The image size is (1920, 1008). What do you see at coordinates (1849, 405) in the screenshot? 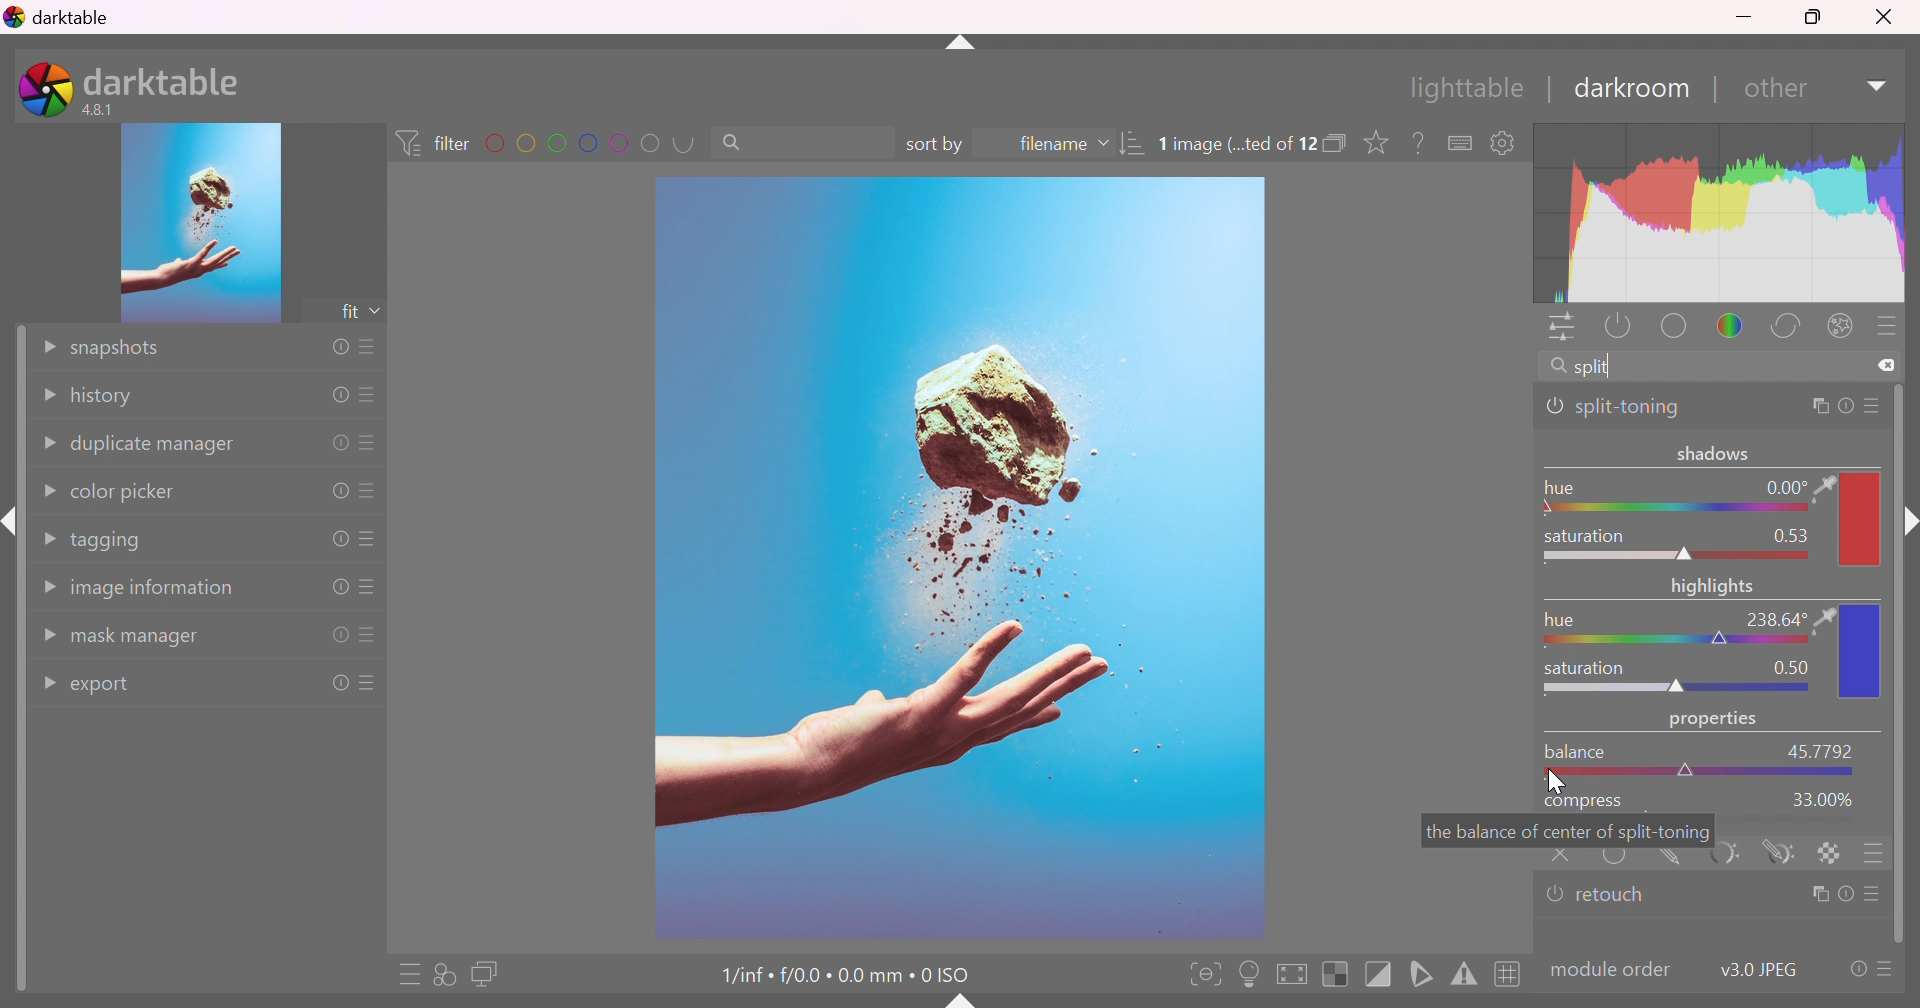
I see `reset parameters` at bounding box center [1849, 405].